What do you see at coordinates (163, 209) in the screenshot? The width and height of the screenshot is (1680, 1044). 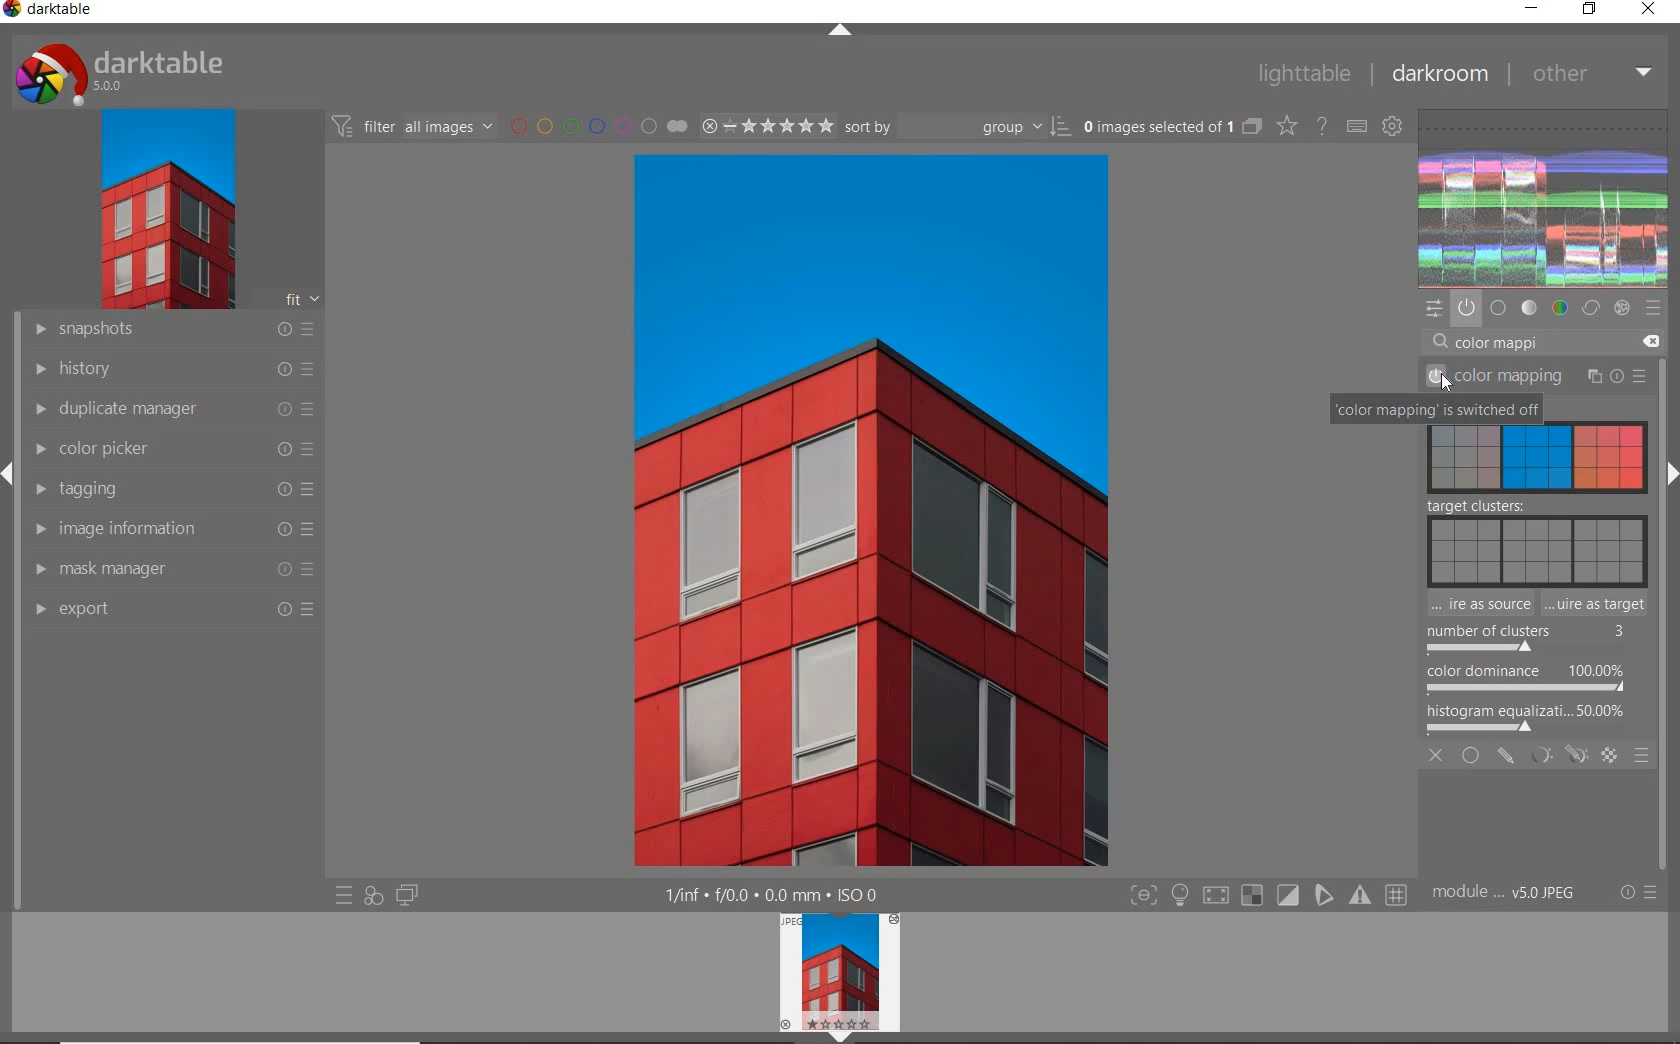 I see `image` at bounding box center [163, 209].